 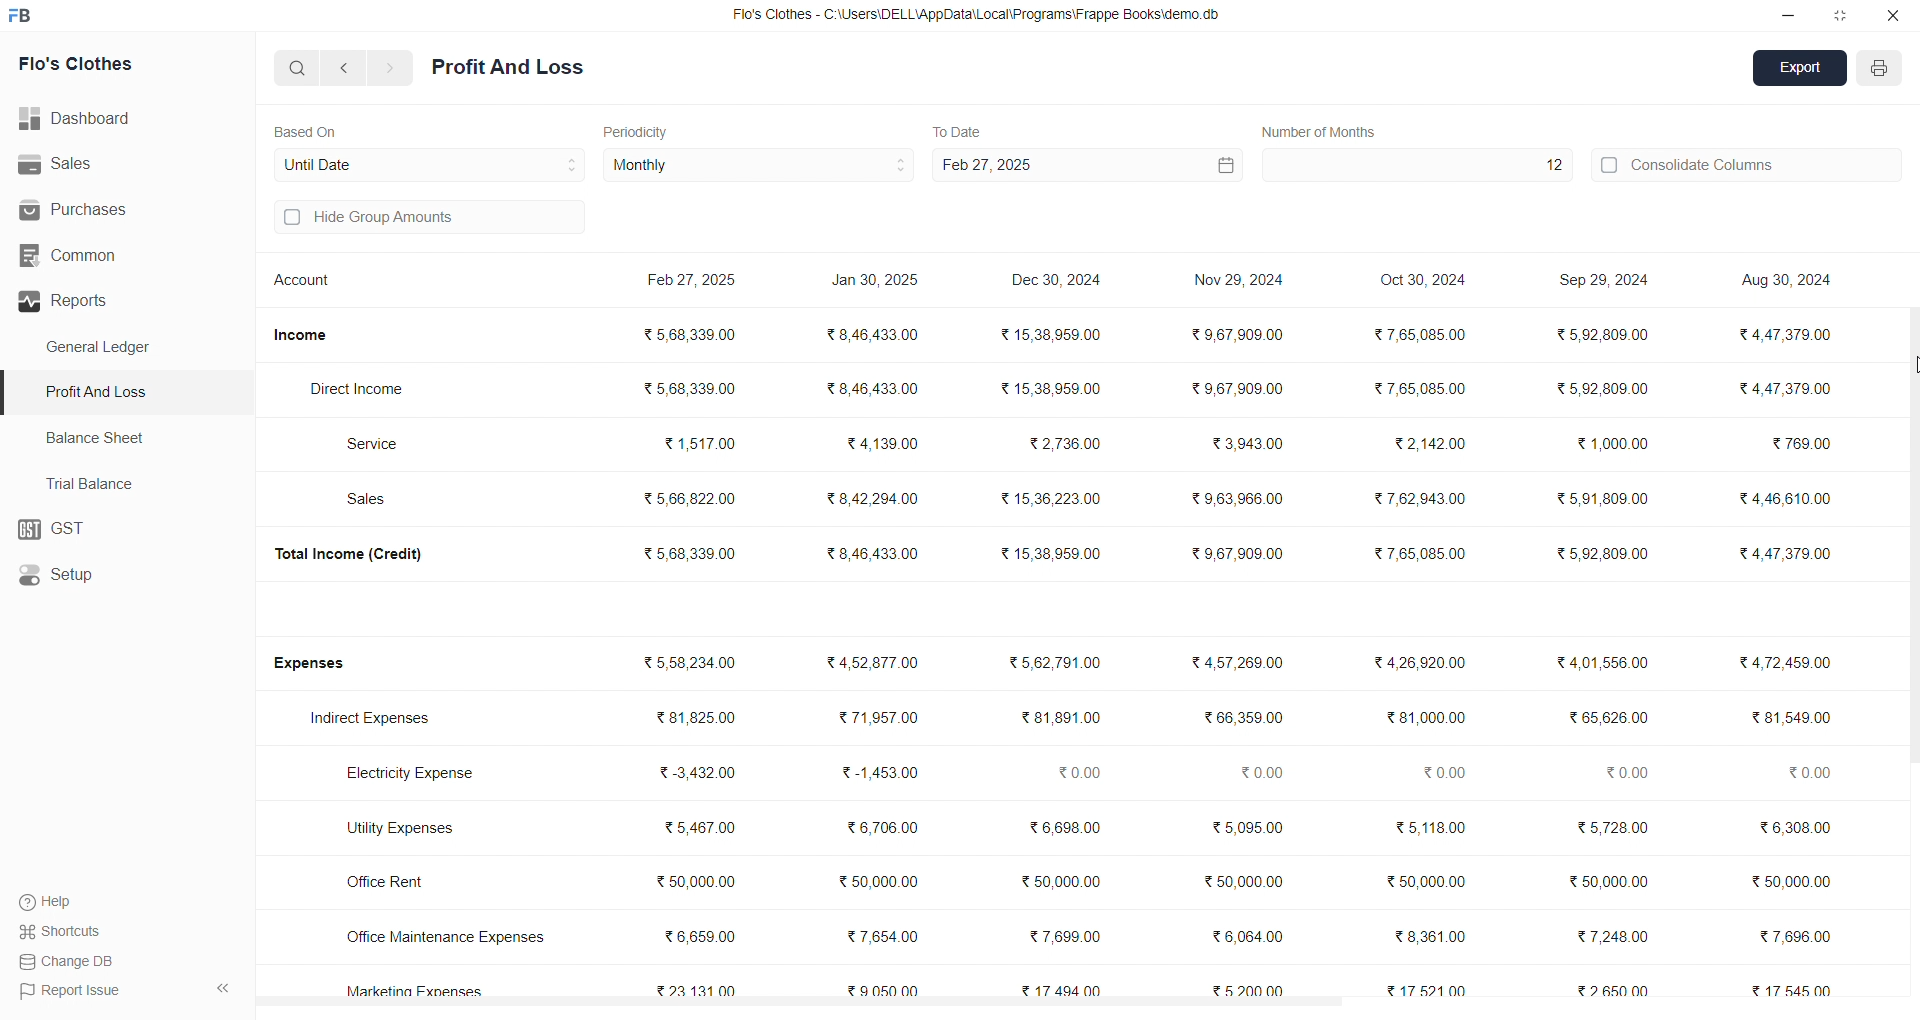 What do you see at coordinates (416, 775) in the screenshot?
I see `Electricity Expense` at bounding box center [416, 775].